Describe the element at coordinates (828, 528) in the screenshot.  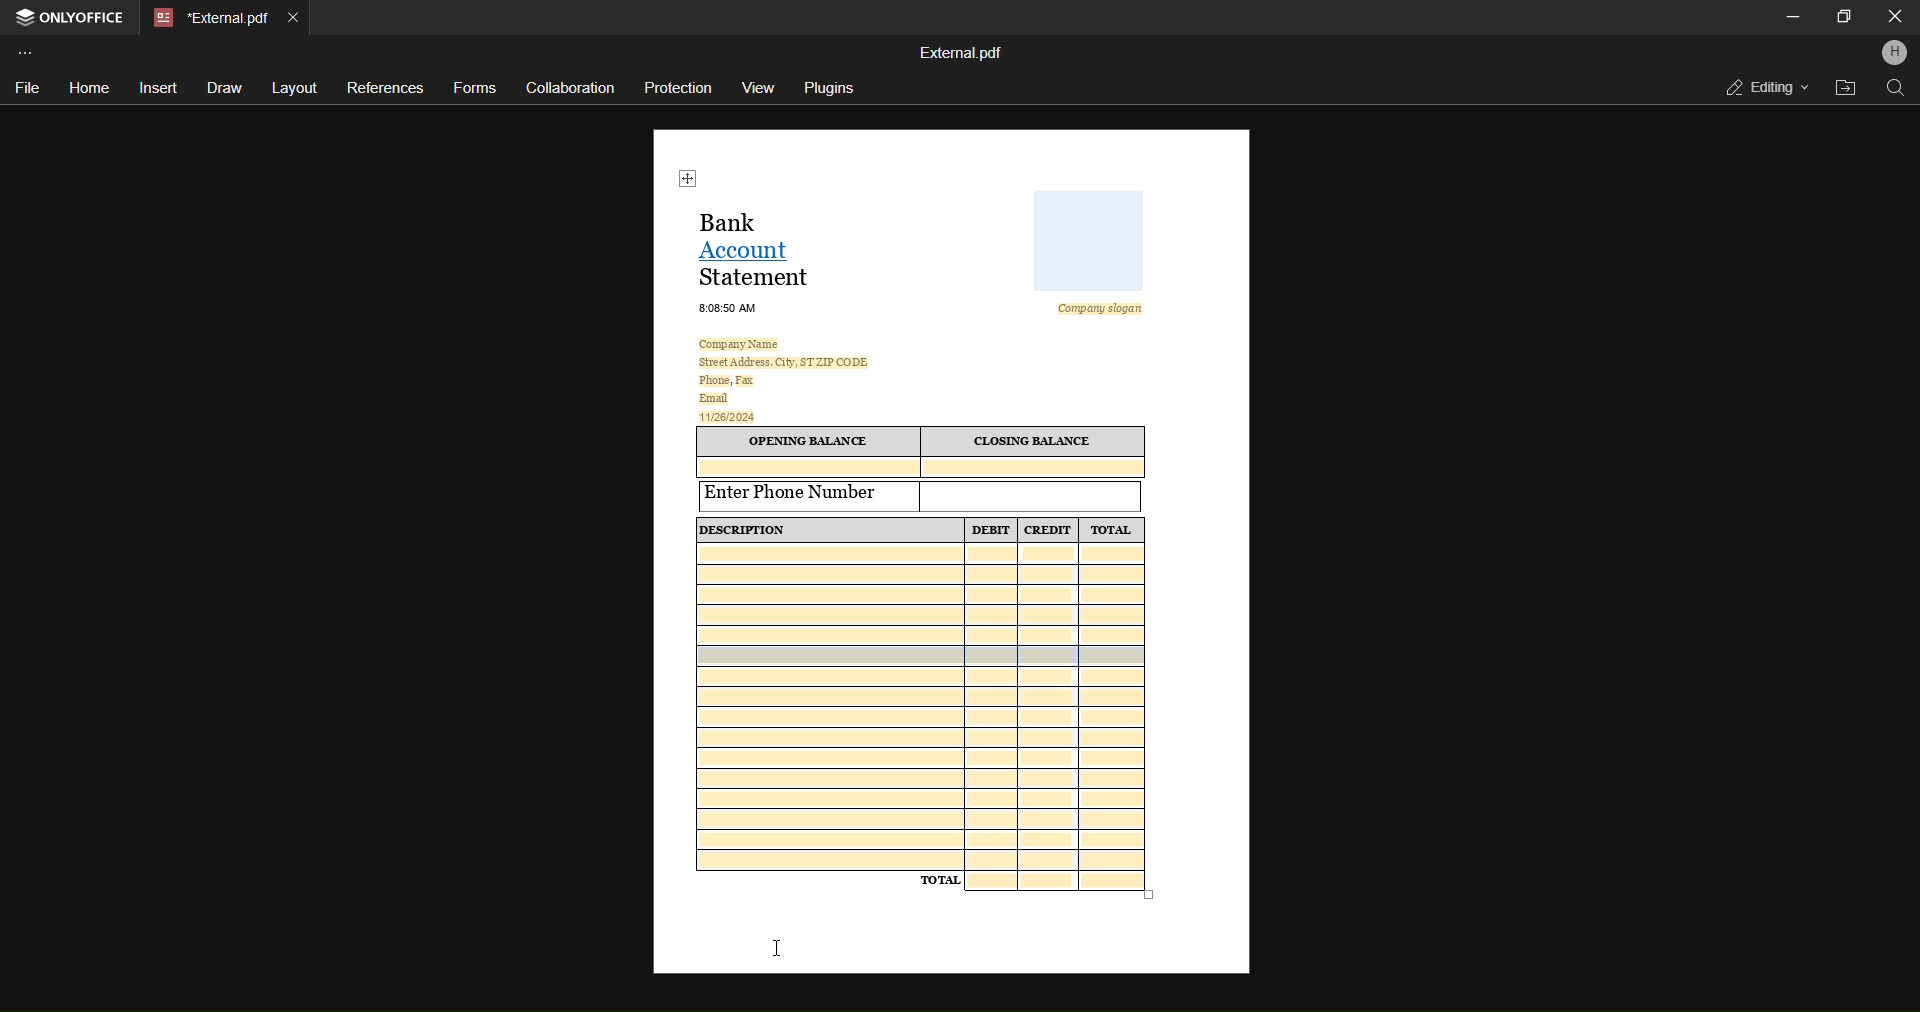
I see `DESCRIPTION` at that location.